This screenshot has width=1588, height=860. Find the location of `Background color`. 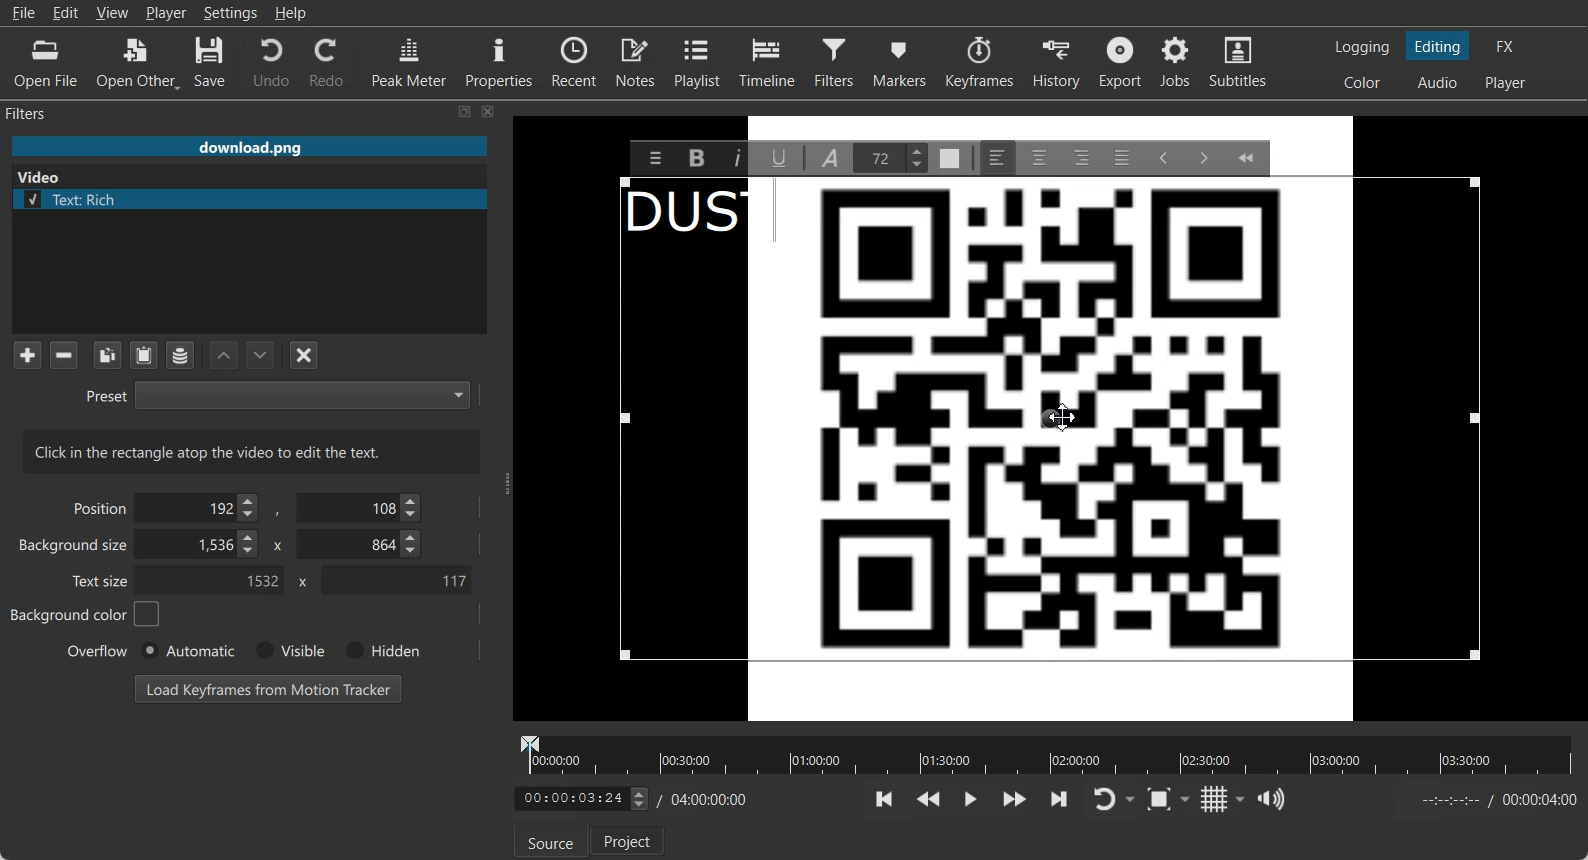

Background color is located at coordinates (86, 614).